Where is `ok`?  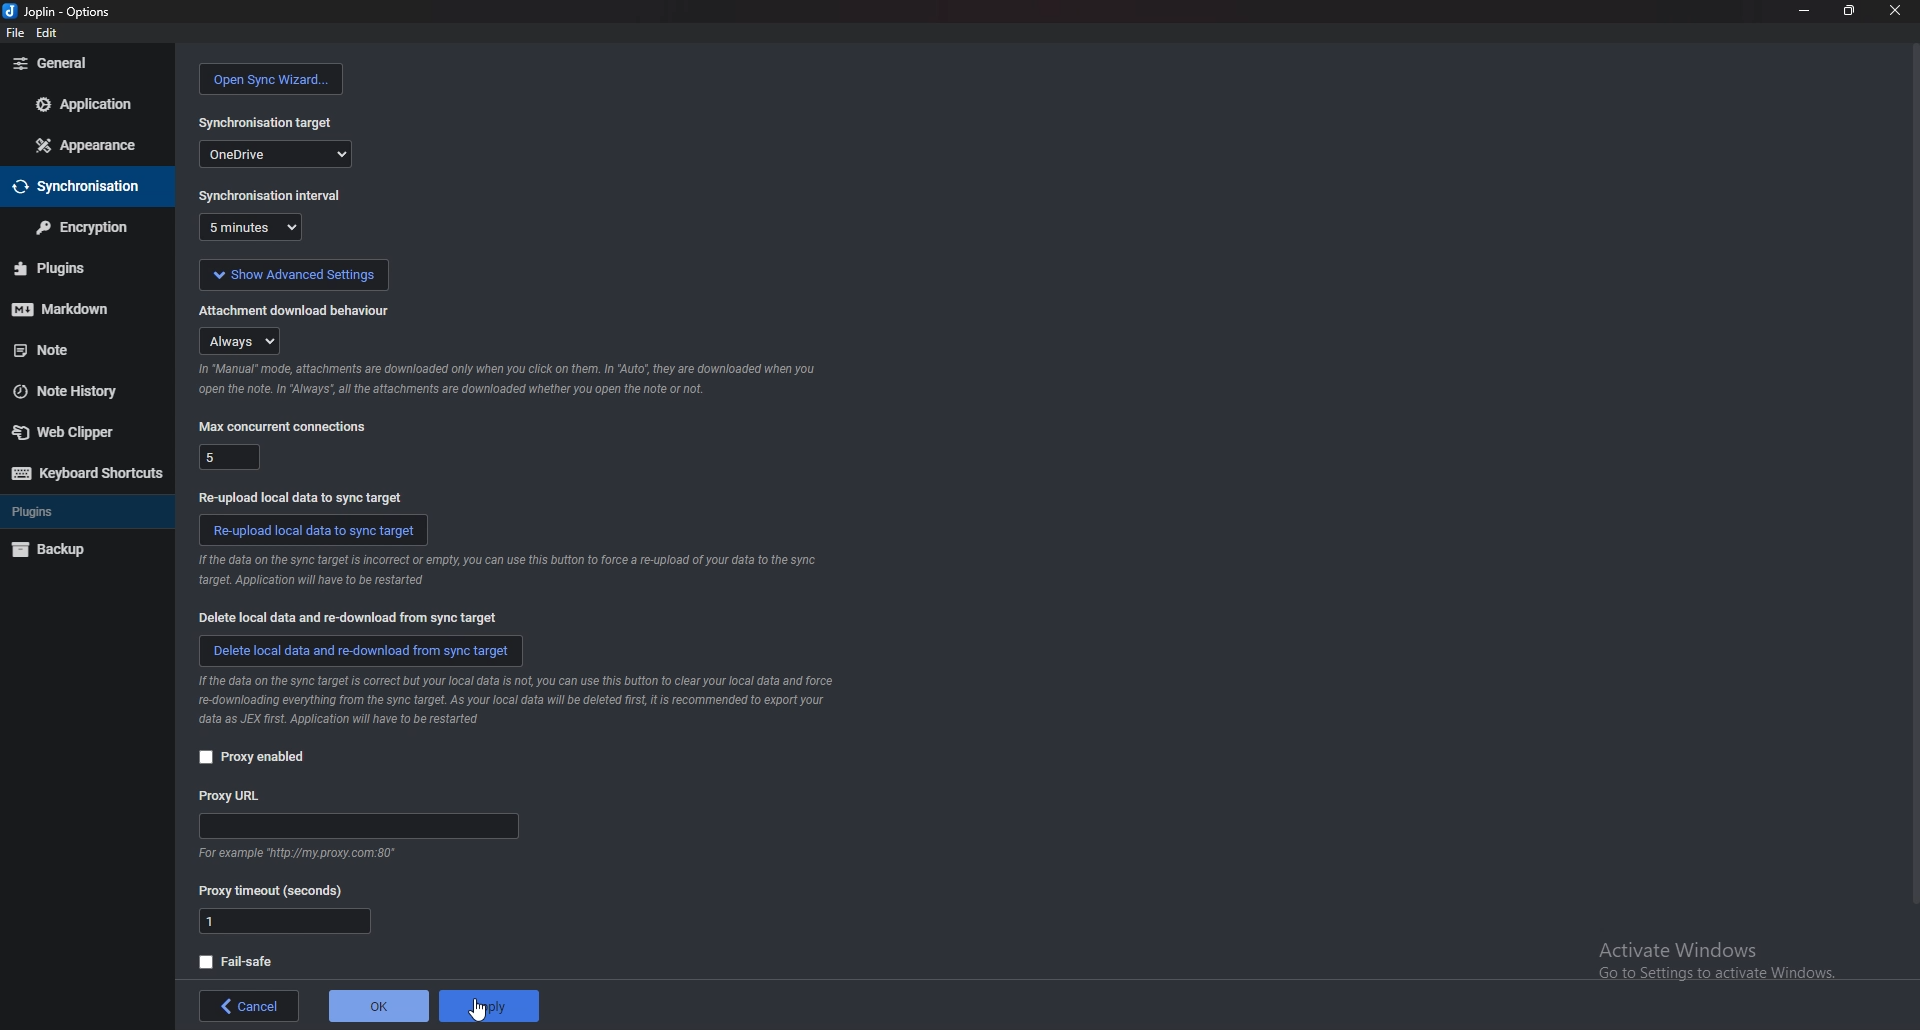 ok is located at coordinates (379, 1002).